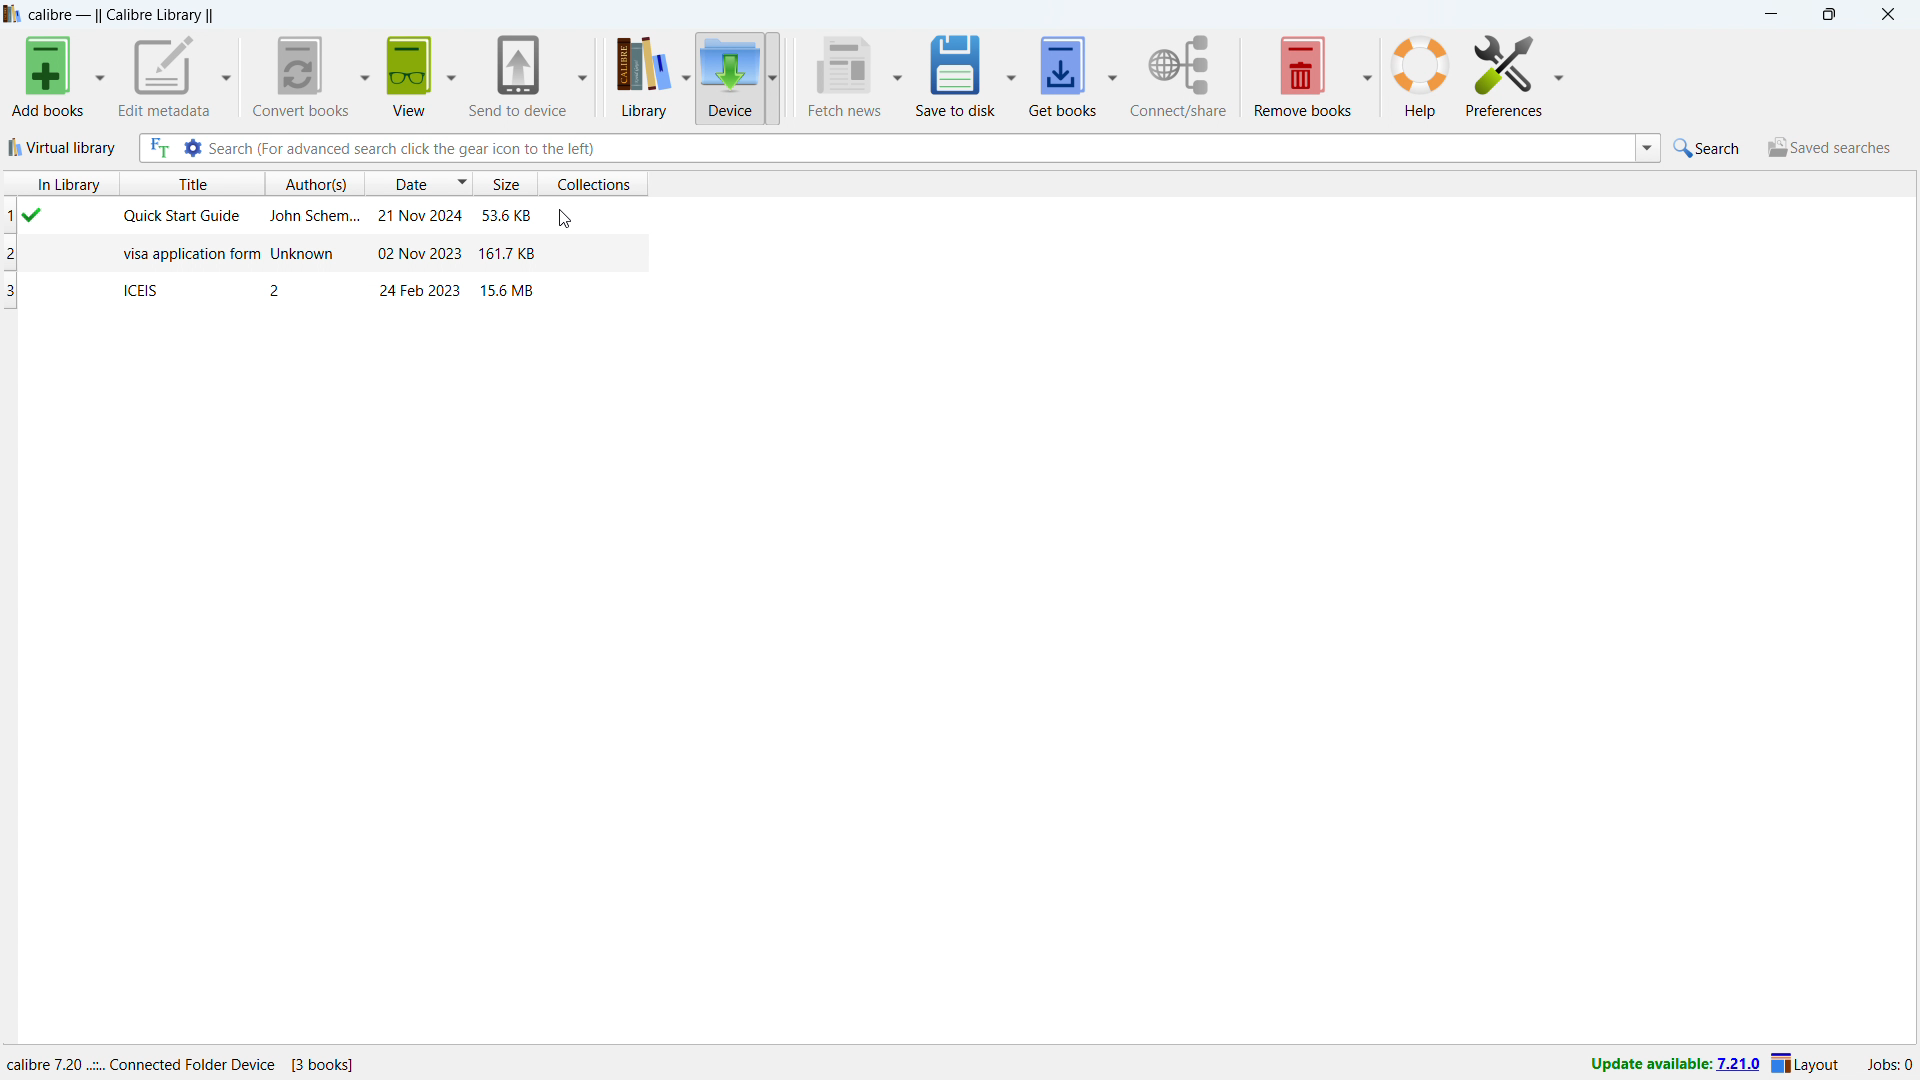  Describe the element at coordinates (227, 1060) in the screenshot. I see `details of software program` at that location.